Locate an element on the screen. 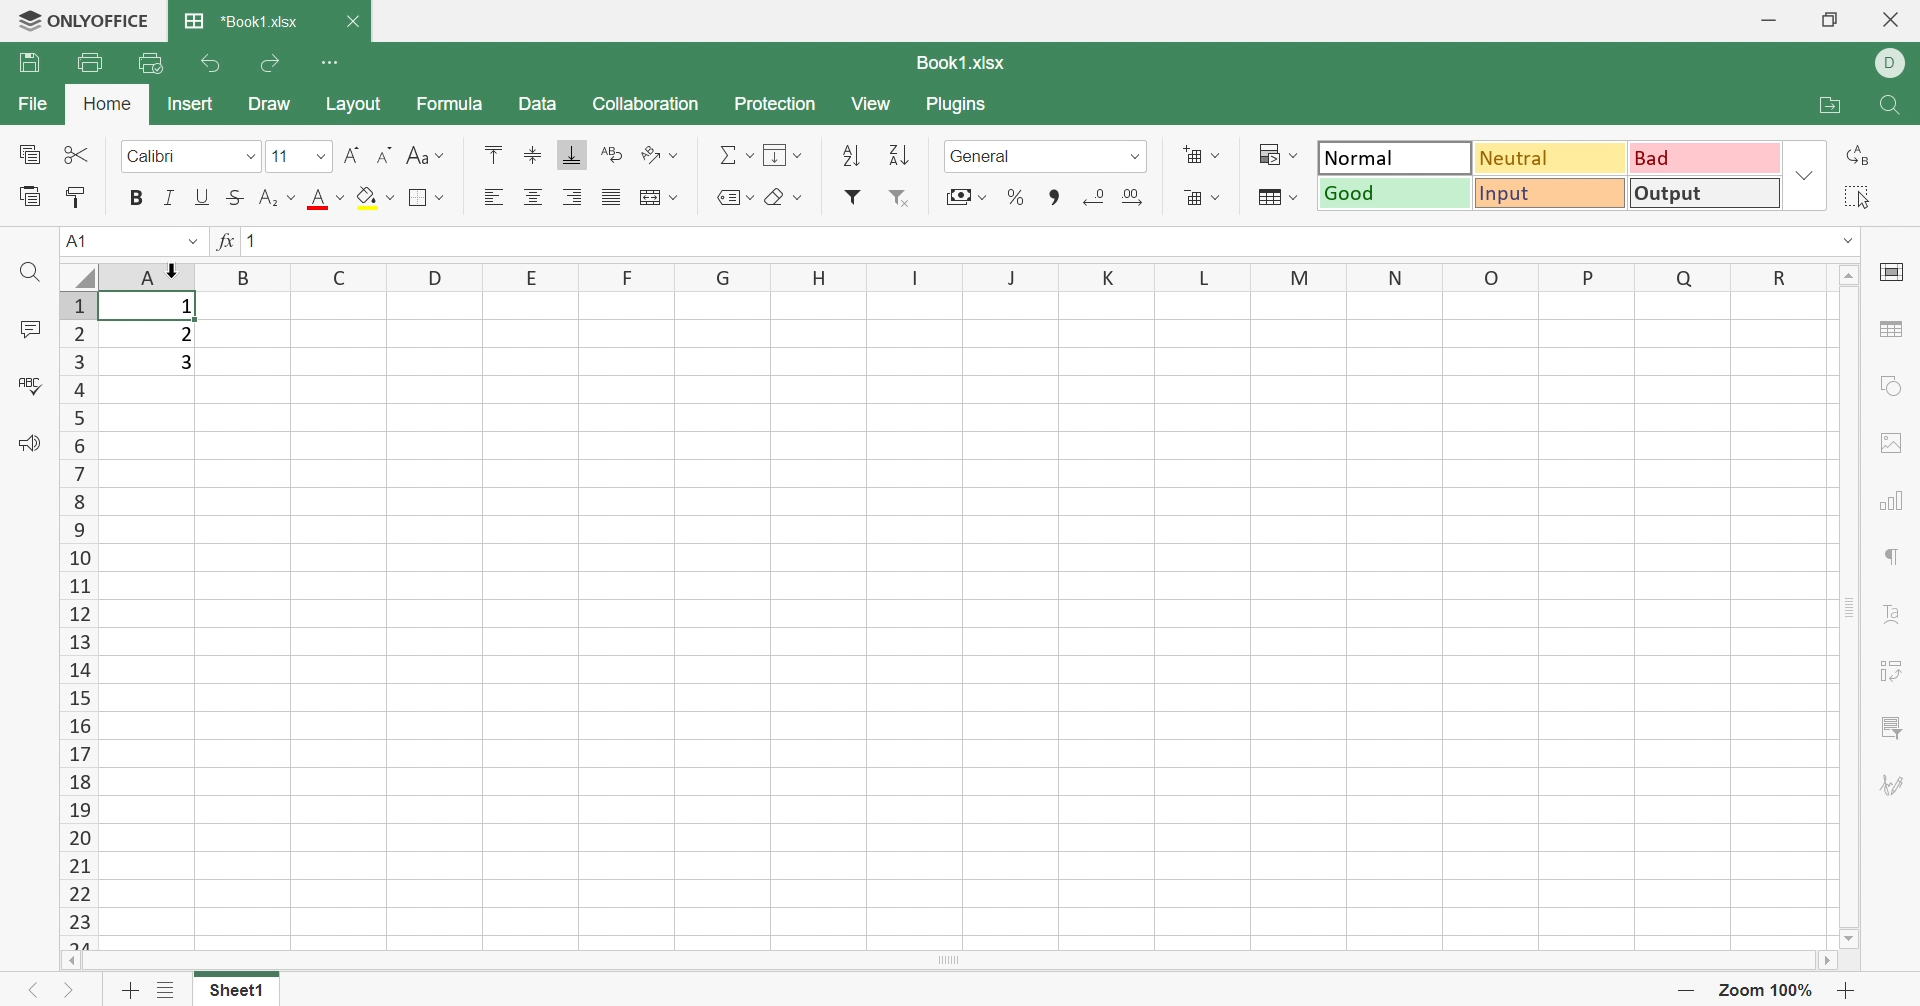 The width and height of the screenshot is (1920, 1006). Zoom 100% is located at coordinates (1767, 993).